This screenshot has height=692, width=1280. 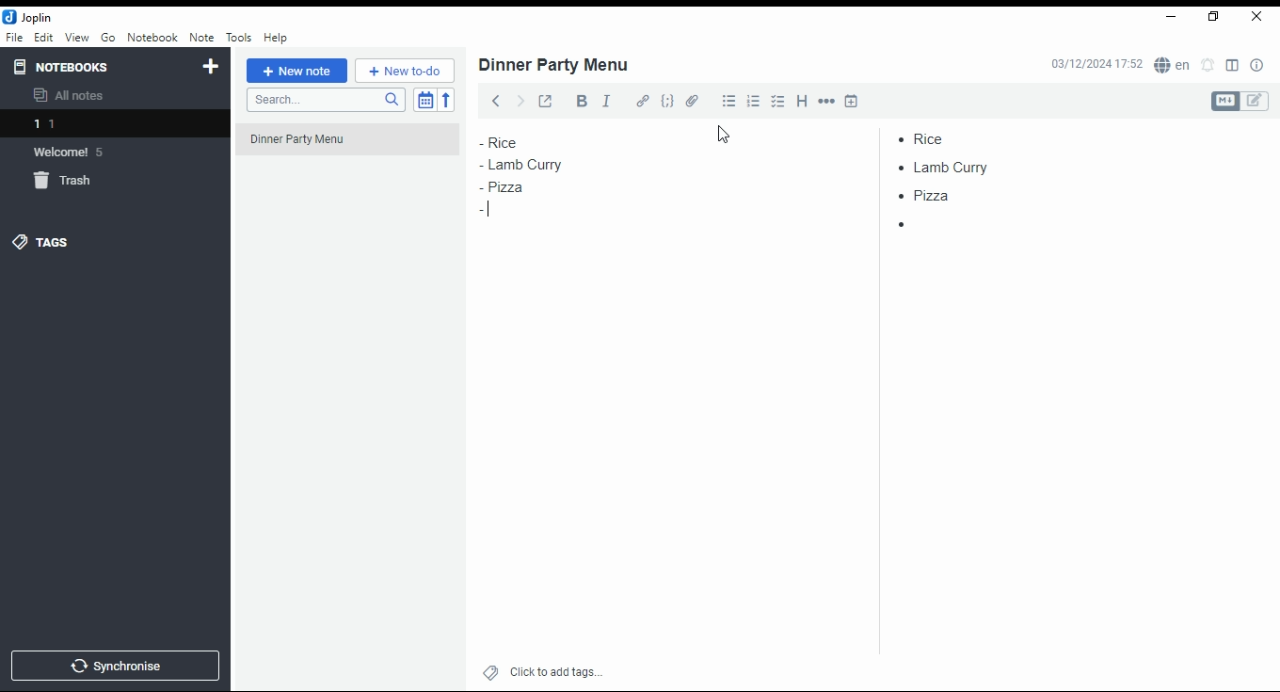 What do you see at coordinates (448, 99) in the screenshot?
I see `reverse sort order` at bounding box center [448, 99].